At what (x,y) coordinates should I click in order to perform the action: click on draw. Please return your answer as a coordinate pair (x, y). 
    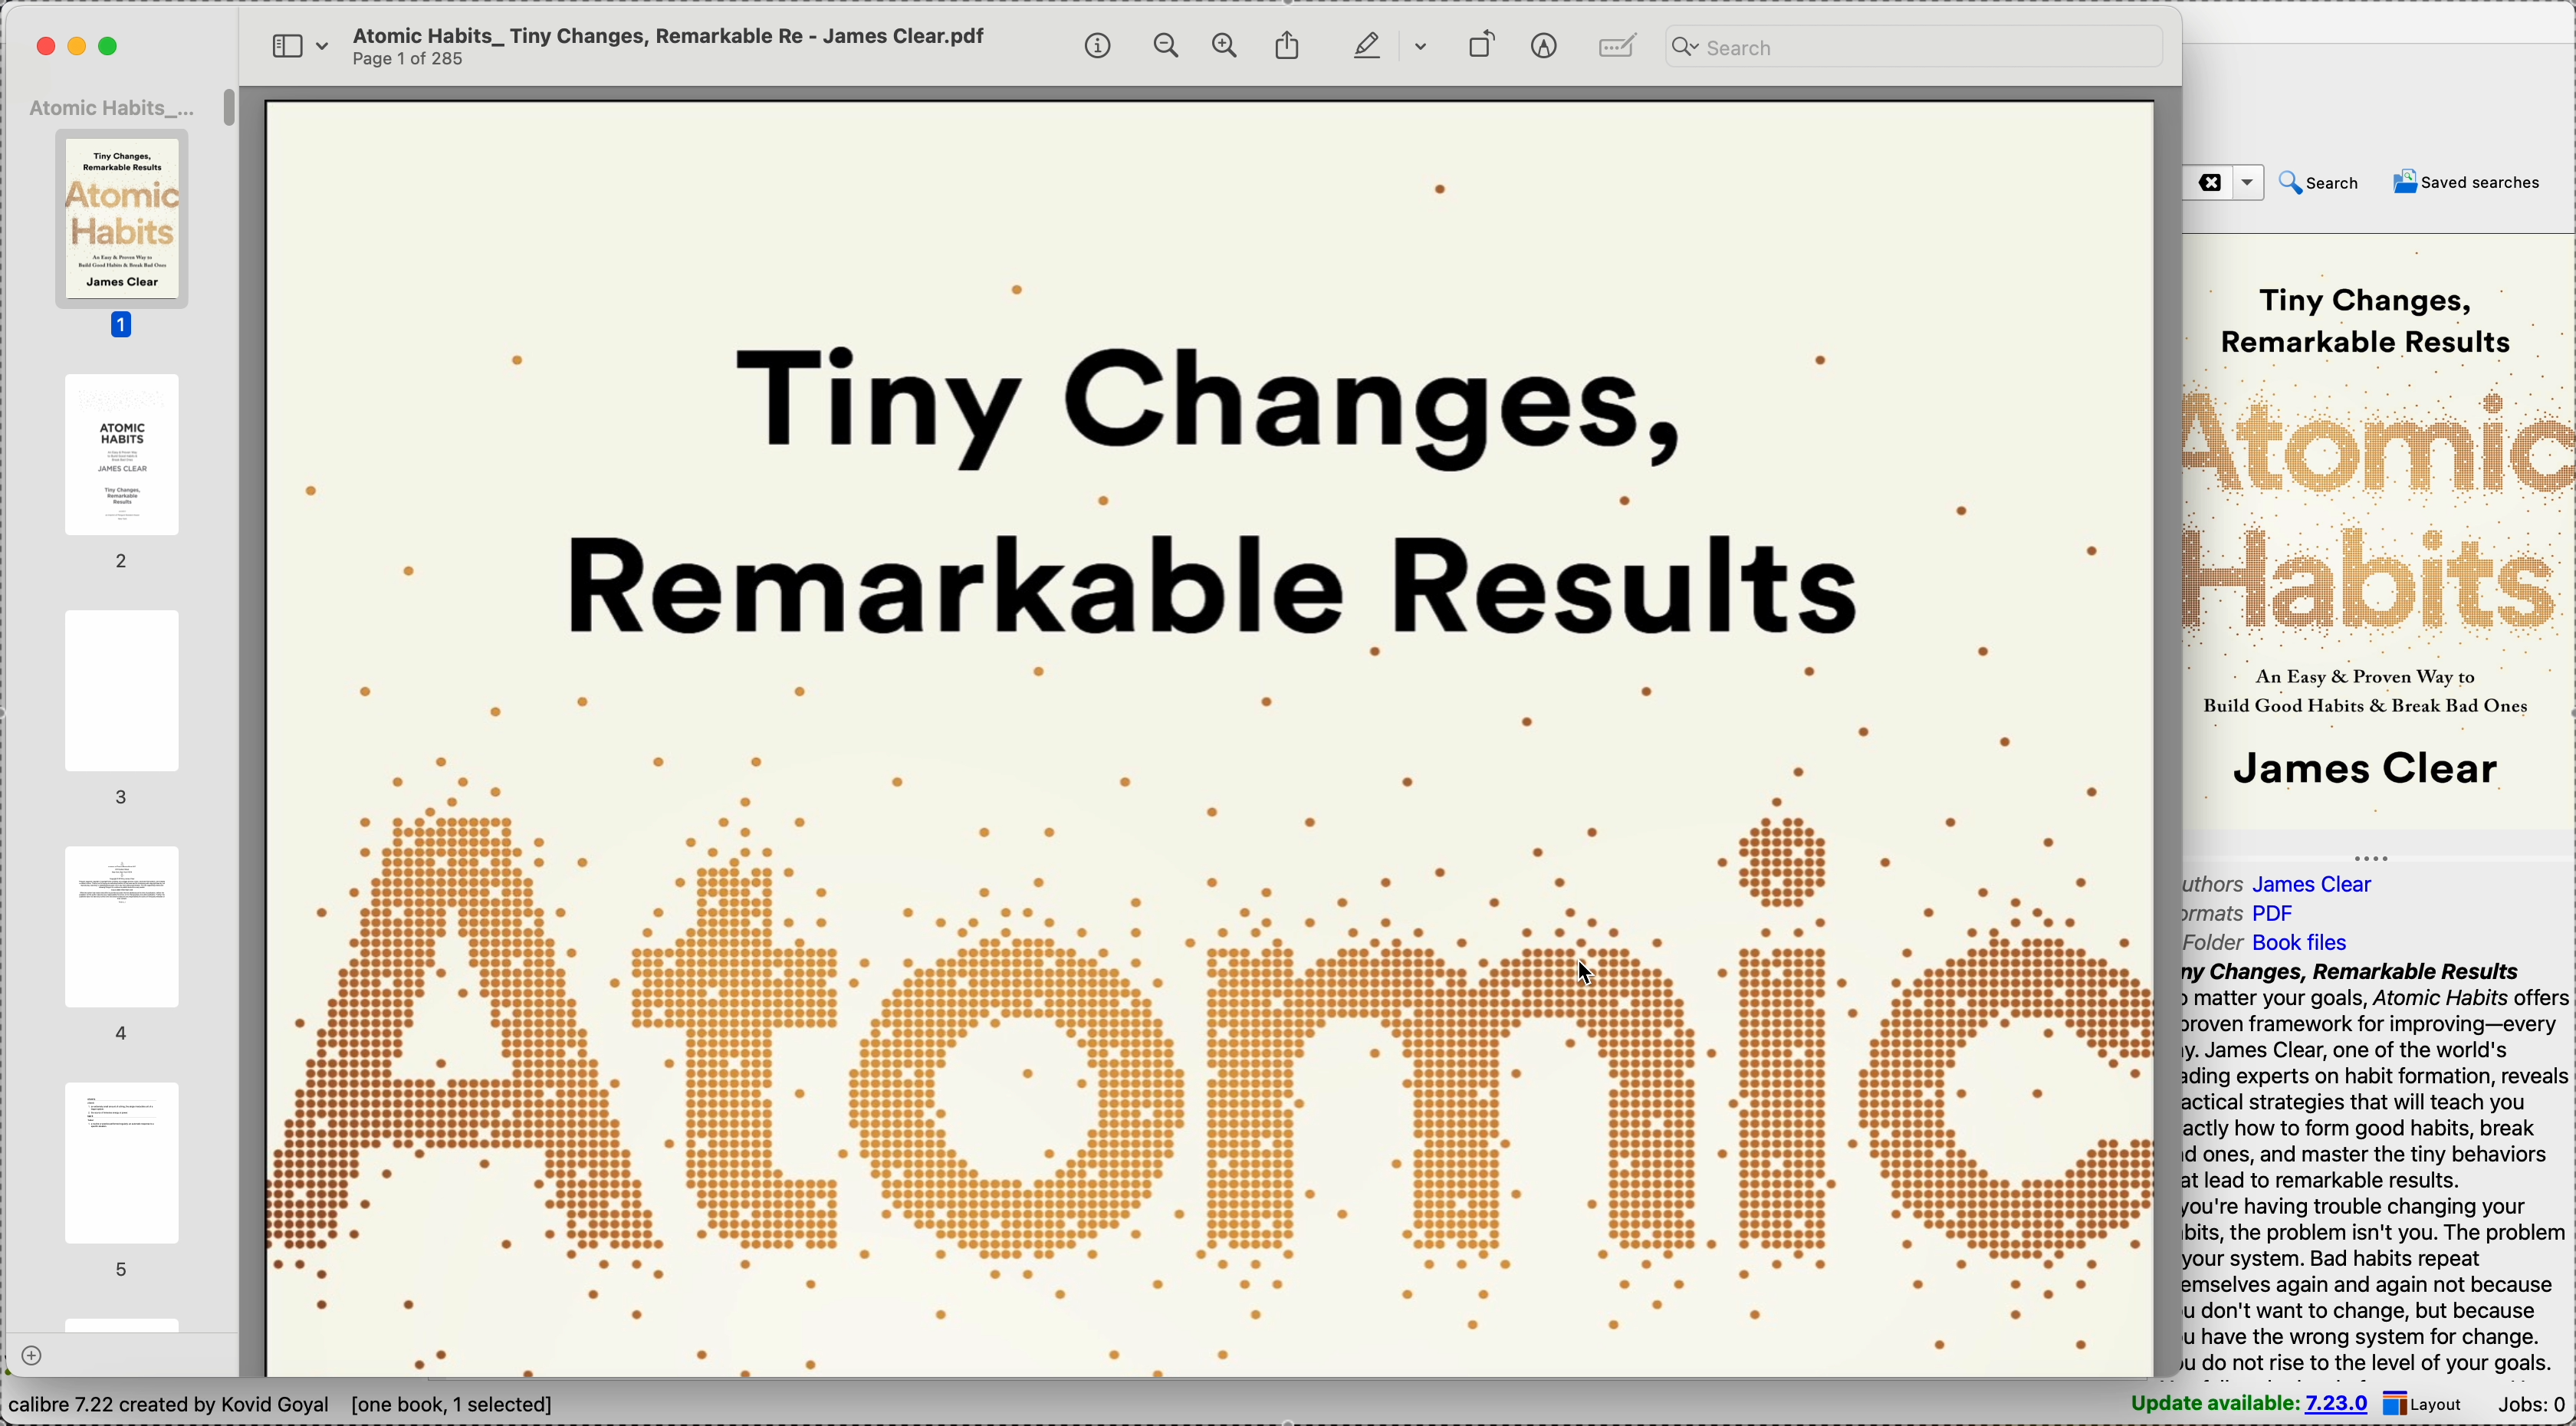
    Looking at the image, I should click on (1383, 43).